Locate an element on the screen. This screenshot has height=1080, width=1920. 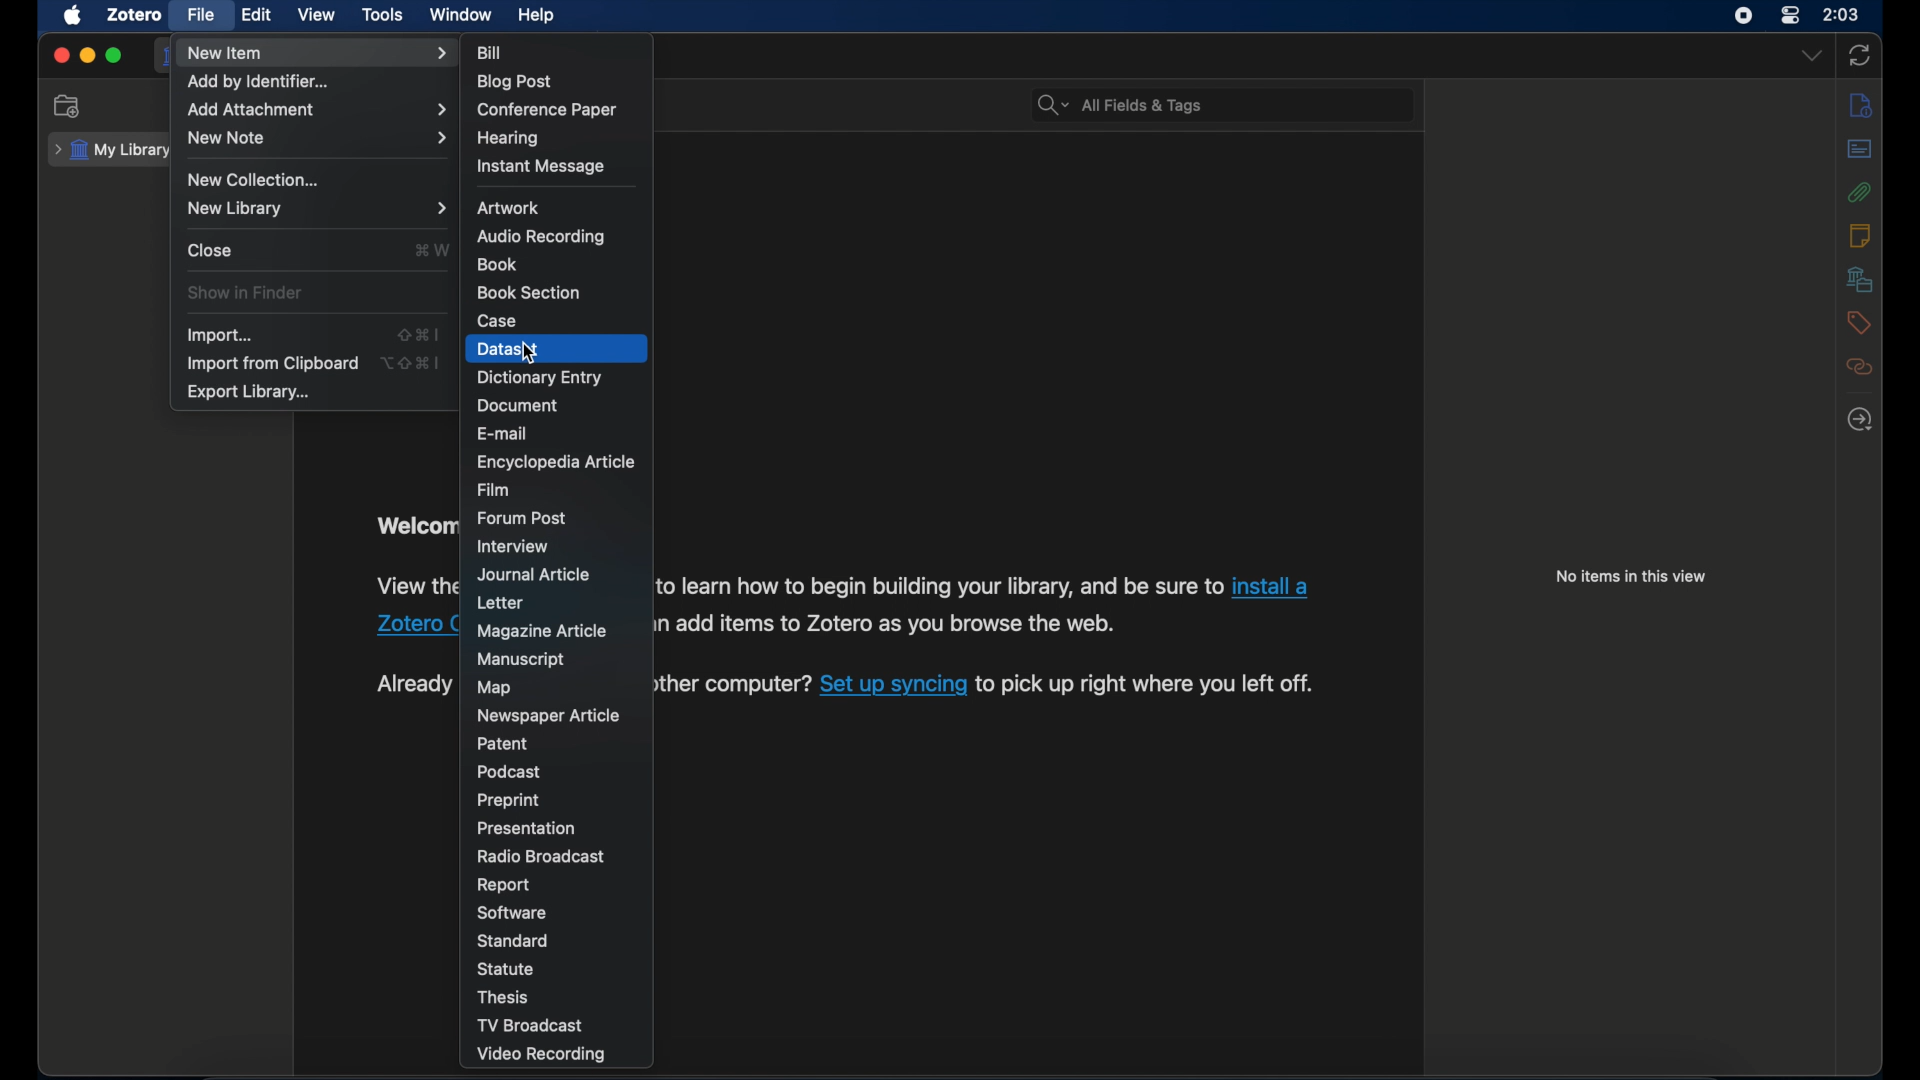
 is located at coordinates (935, 588).